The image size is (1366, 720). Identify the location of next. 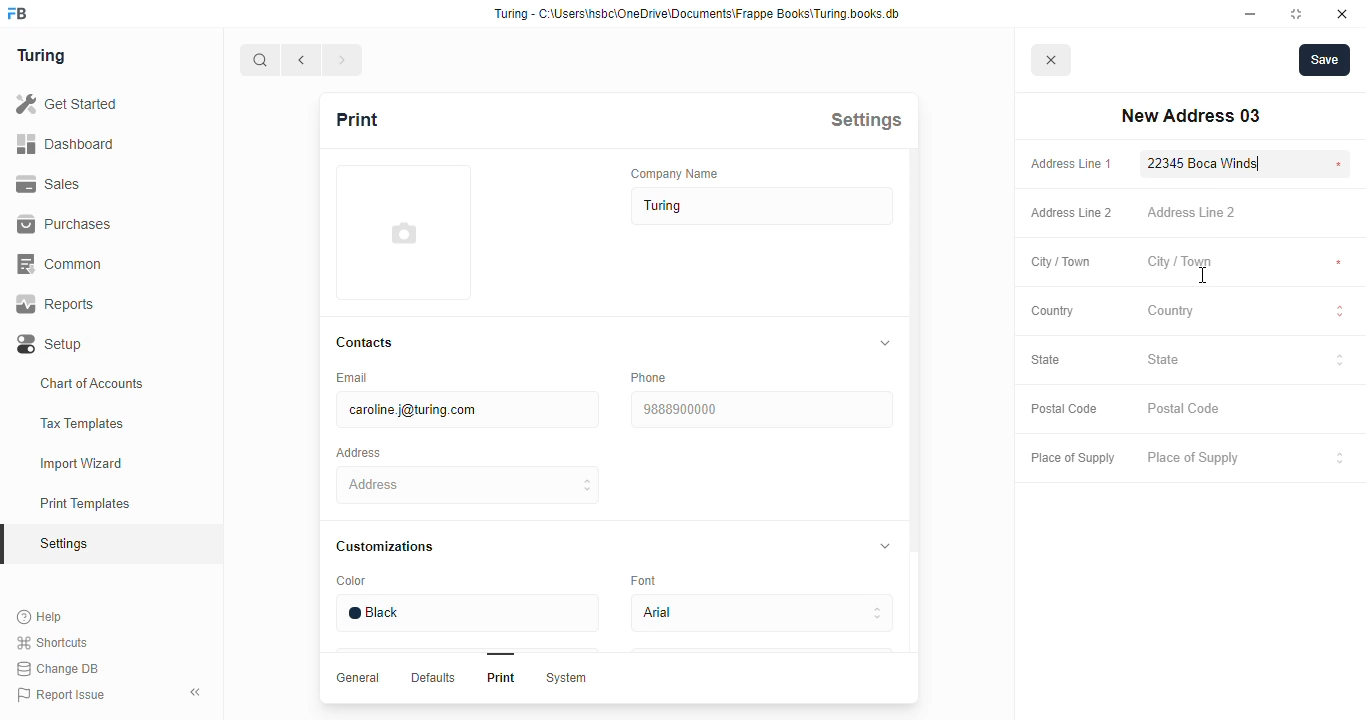
(344, 60).